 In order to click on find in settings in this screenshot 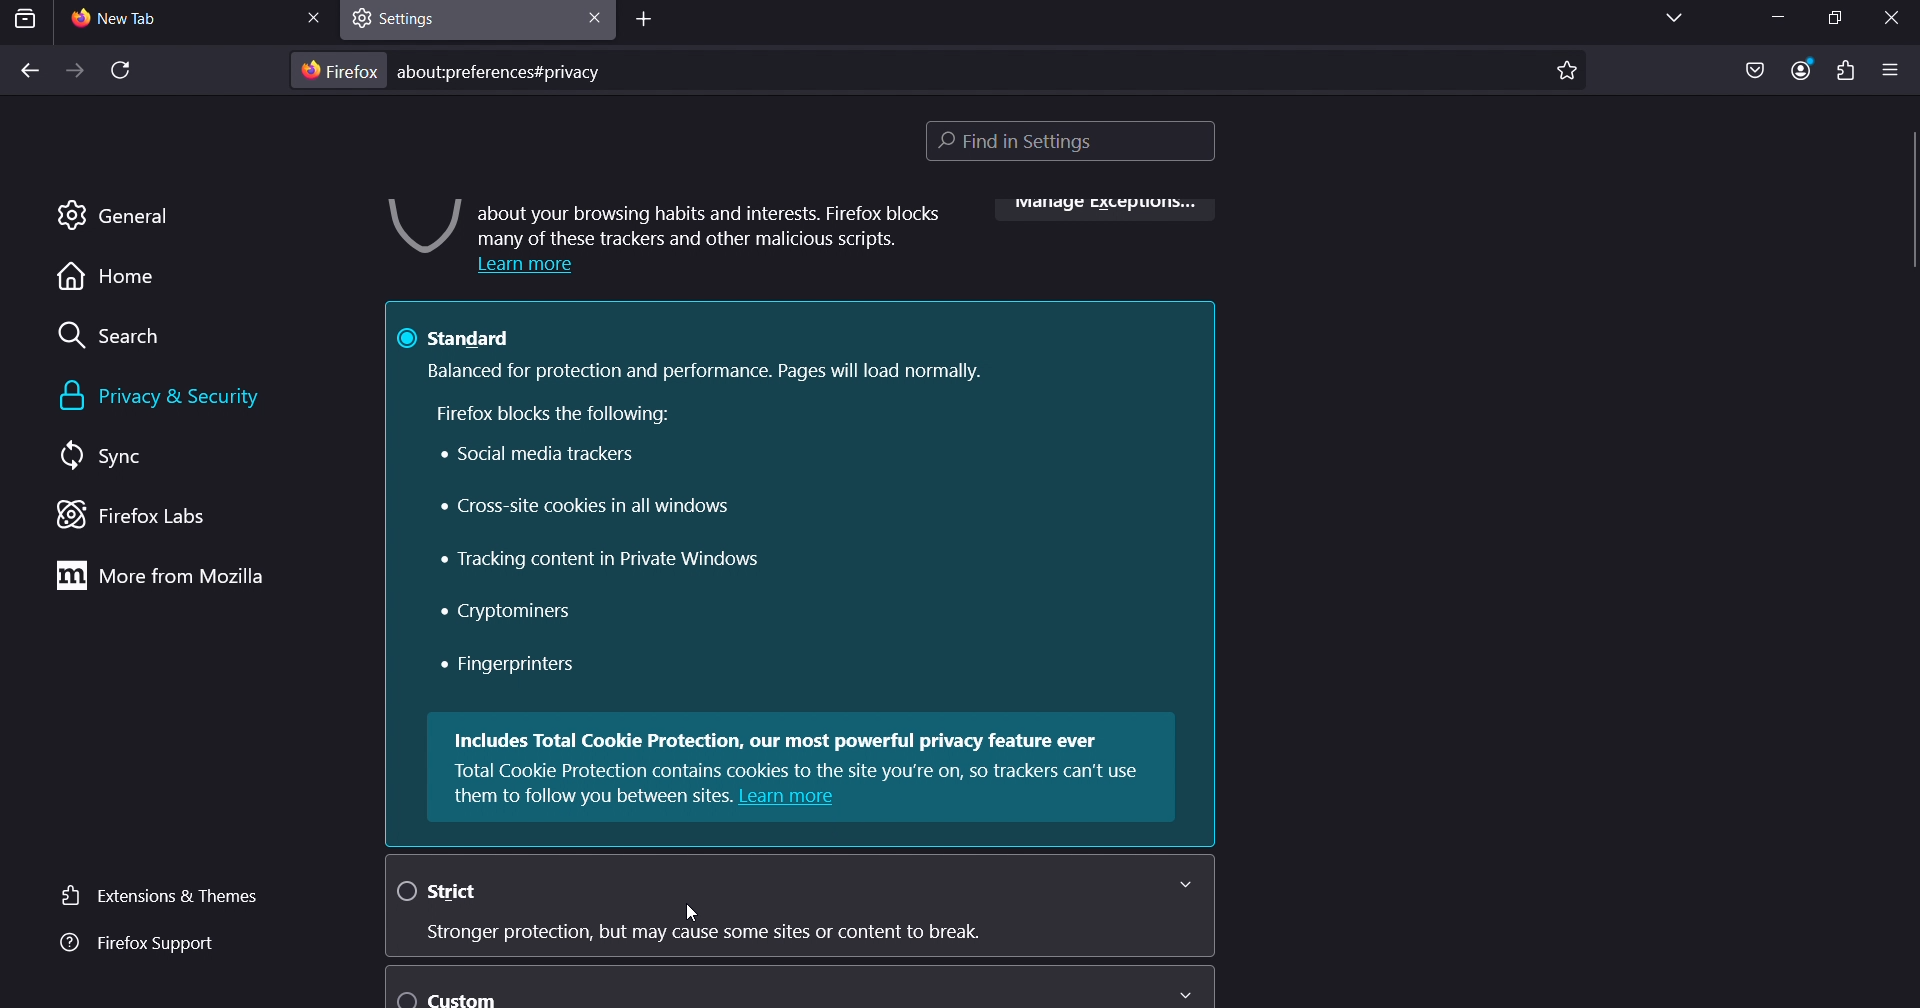, I will do `click(1078, 144)`.